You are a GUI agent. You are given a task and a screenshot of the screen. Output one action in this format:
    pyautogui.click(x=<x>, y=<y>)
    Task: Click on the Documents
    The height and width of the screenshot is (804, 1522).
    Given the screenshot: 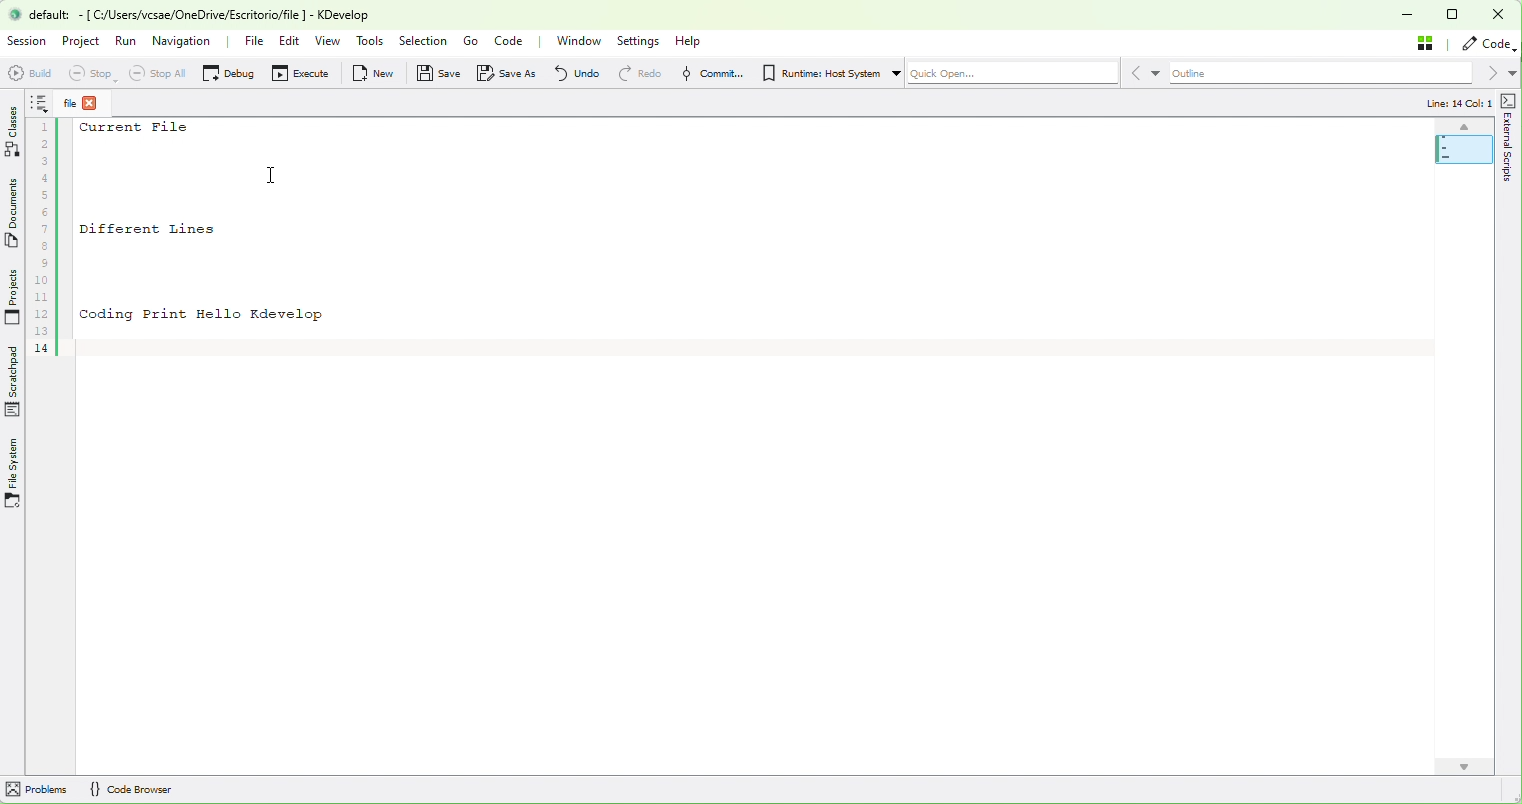 What is the action you would take?
    pyautogui.click(x=13, y=220)
    